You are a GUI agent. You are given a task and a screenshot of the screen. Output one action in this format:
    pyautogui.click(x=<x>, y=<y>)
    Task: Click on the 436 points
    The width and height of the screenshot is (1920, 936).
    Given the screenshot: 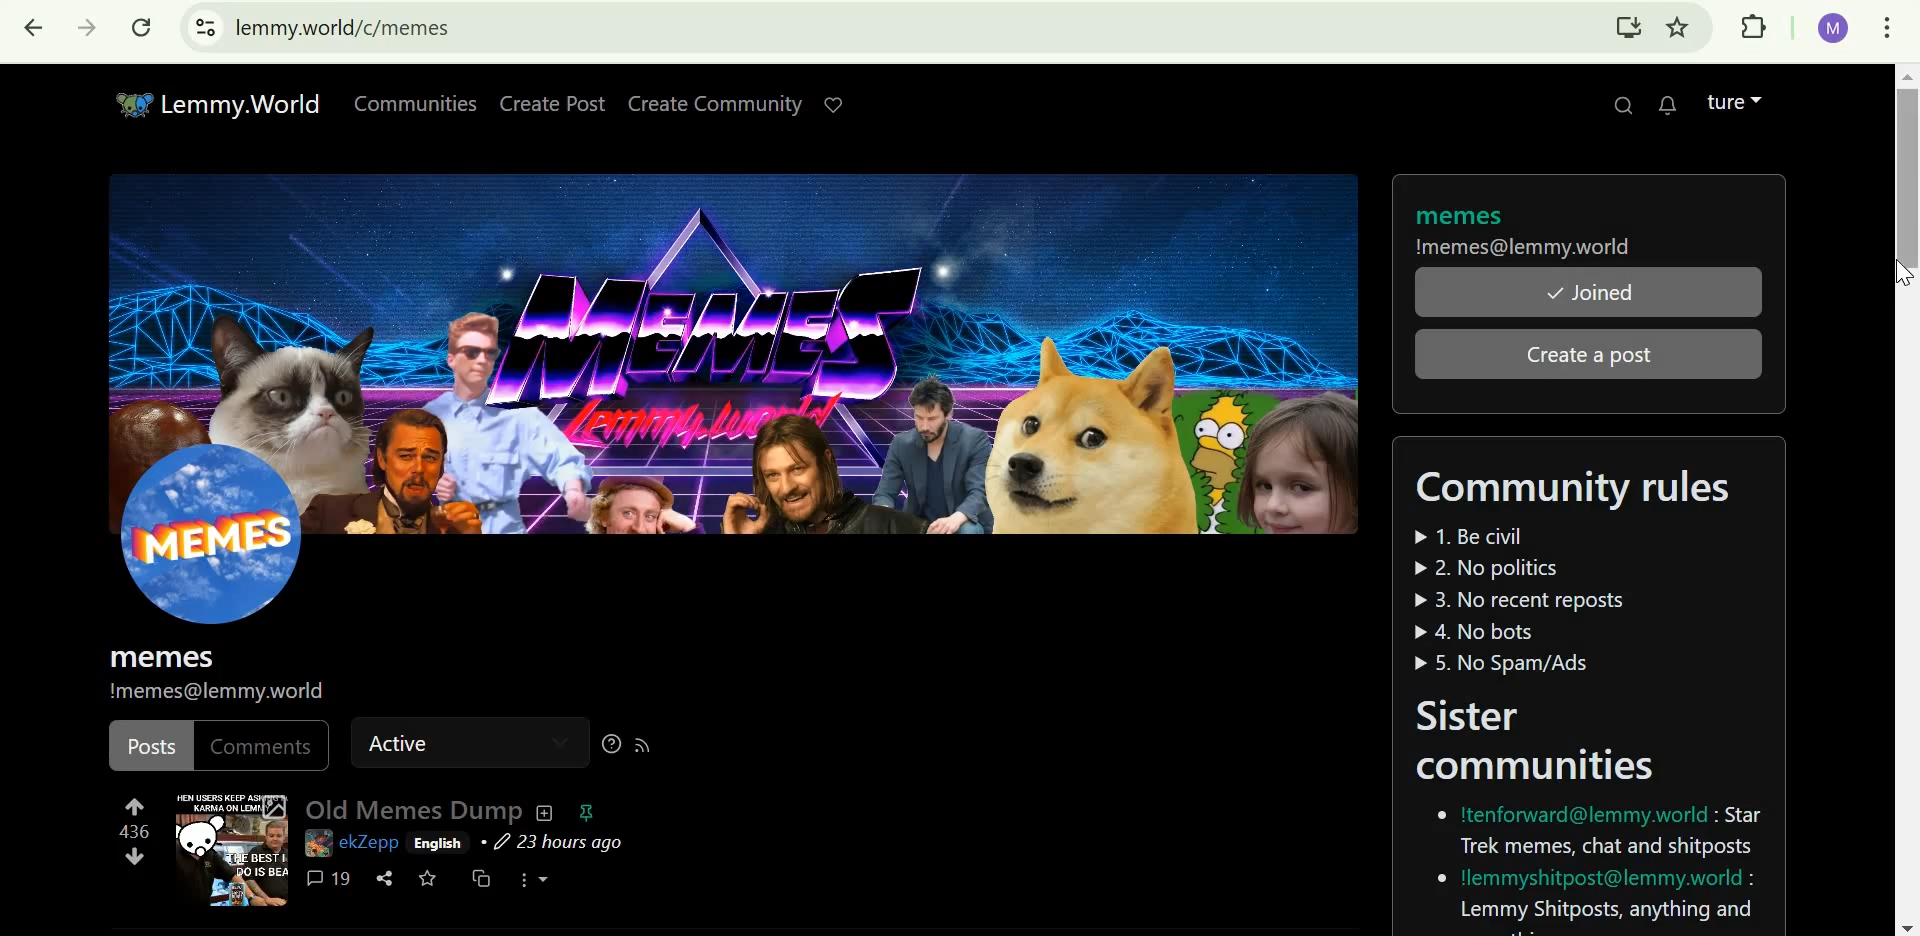 What is the action you would take?
    pyautogui.click(x=138, y=831)
    